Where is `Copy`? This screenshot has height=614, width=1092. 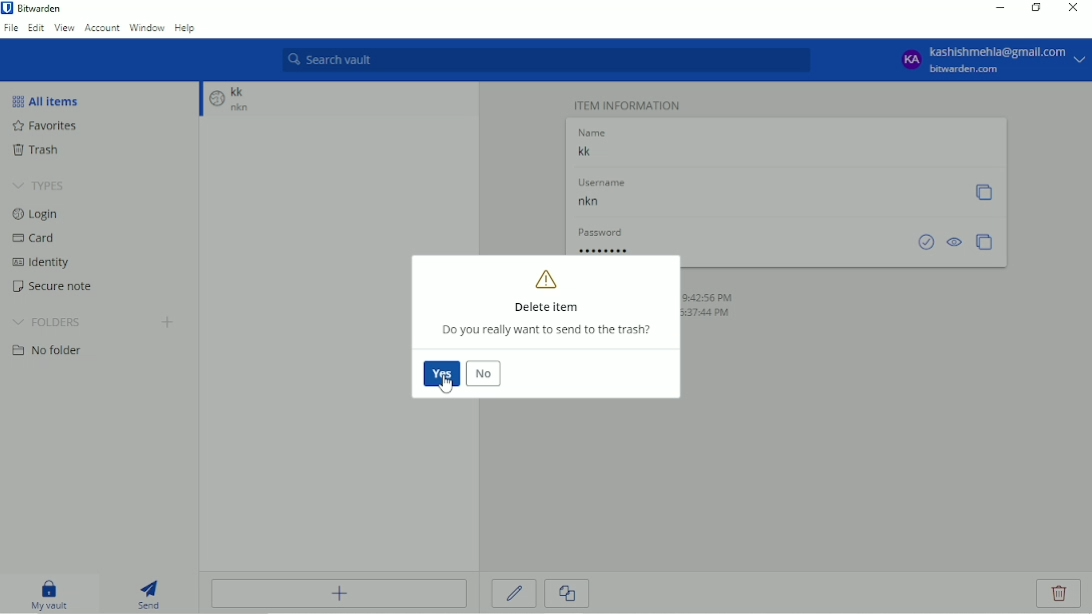 Copy is located at coordinates (984, 193).